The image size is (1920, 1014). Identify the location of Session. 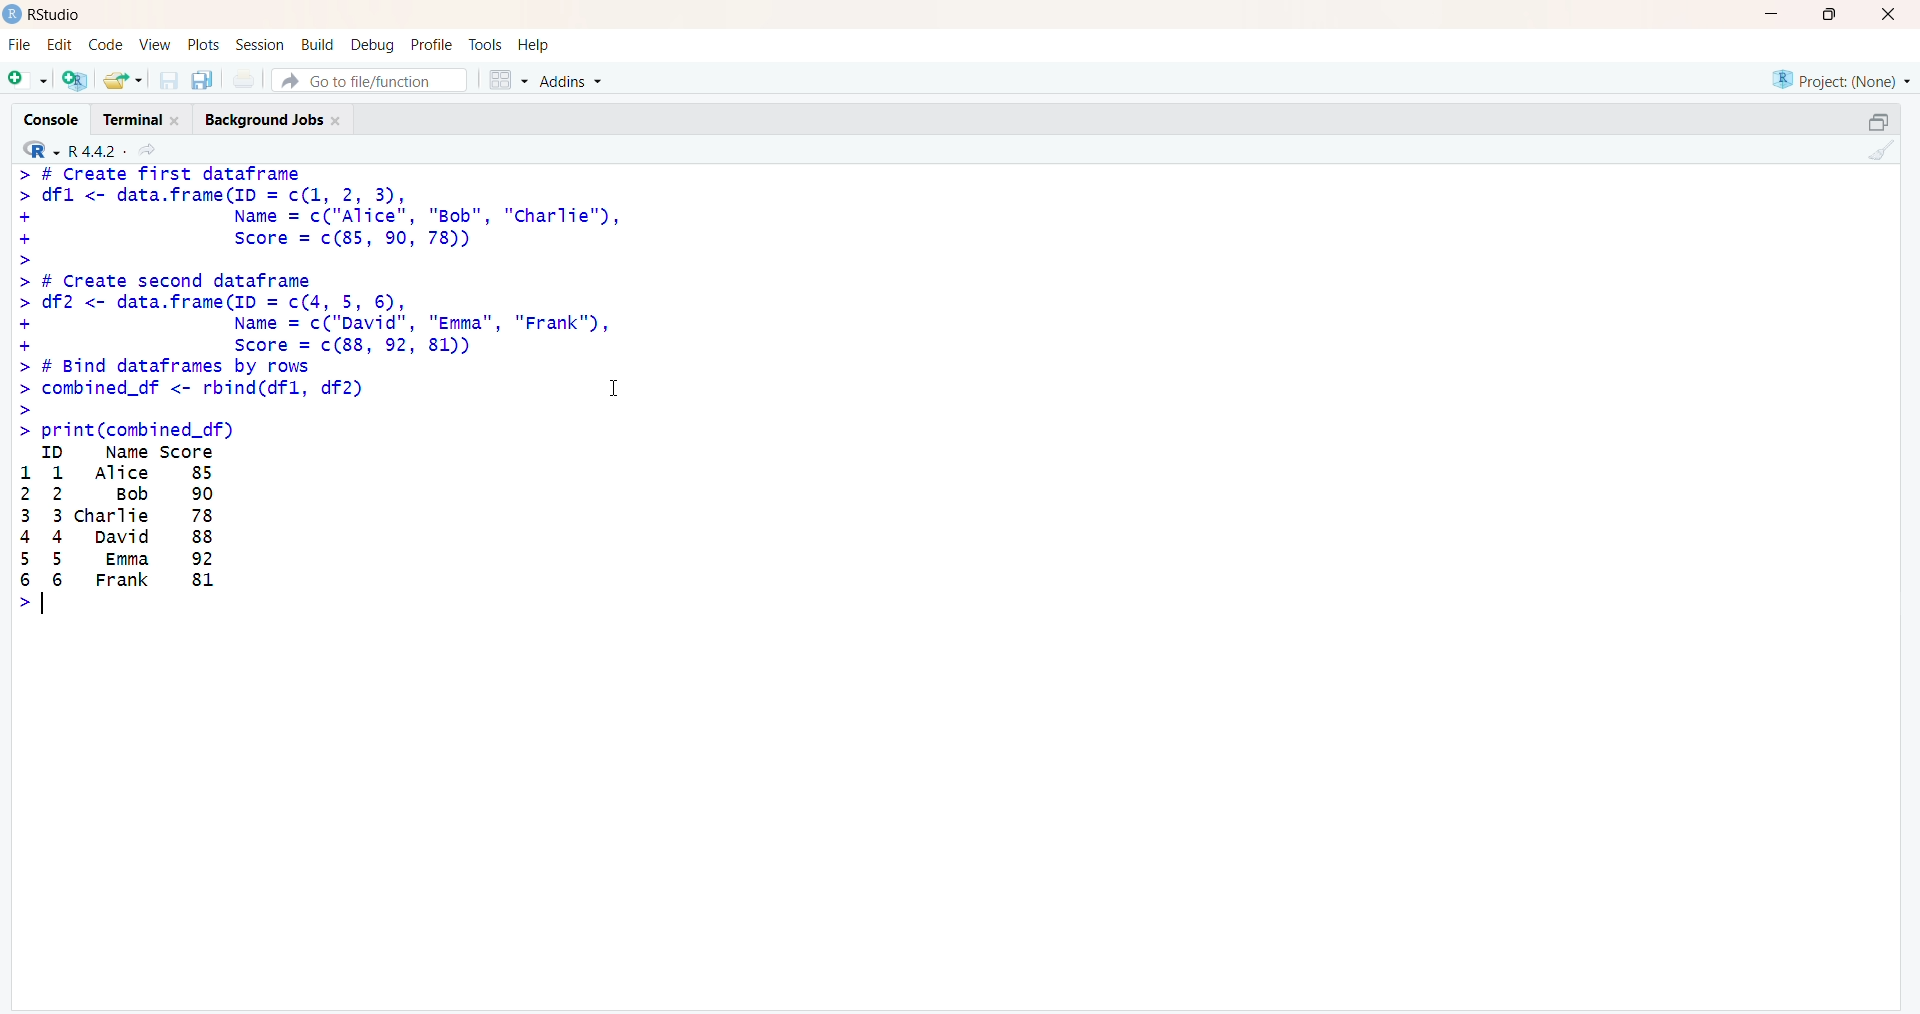
(260, 45).